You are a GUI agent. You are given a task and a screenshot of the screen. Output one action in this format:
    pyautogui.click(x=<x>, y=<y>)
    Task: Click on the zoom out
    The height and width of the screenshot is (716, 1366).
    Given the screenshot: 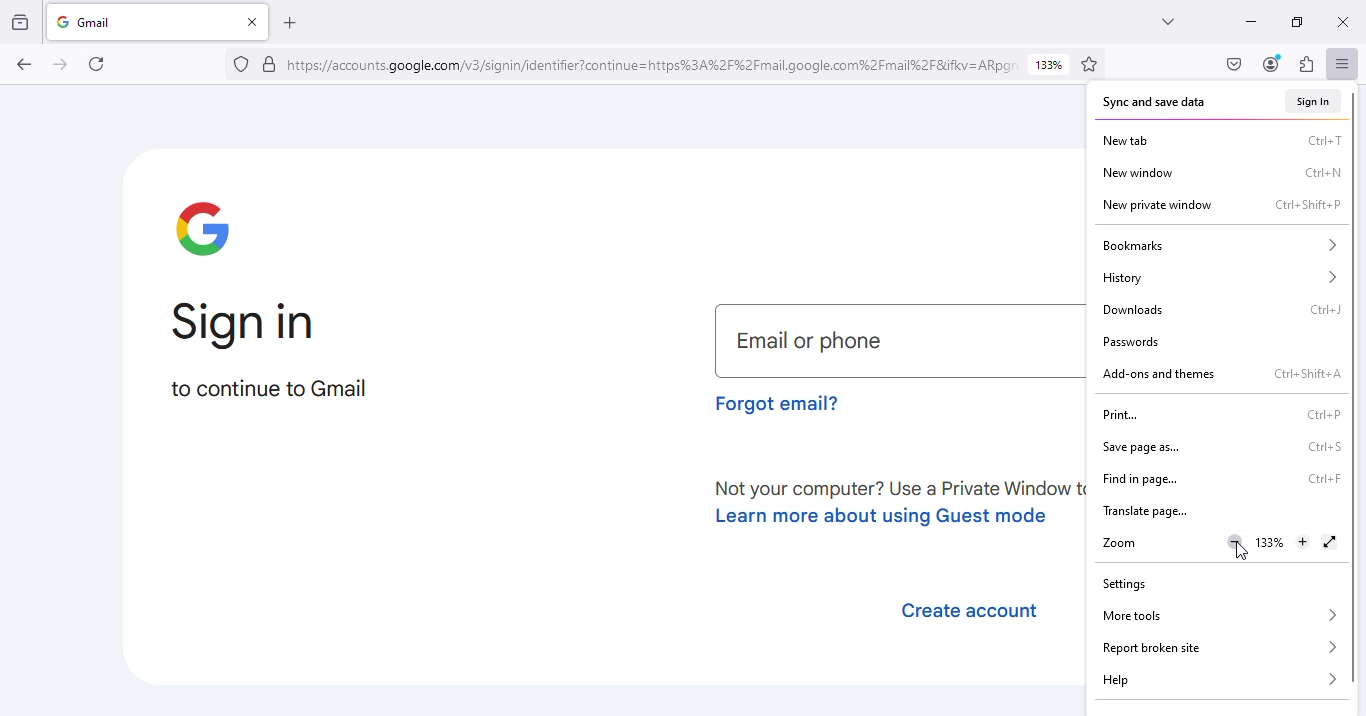 What is the action you would take?
    pyautogui.click(x=1235, y=543)
    